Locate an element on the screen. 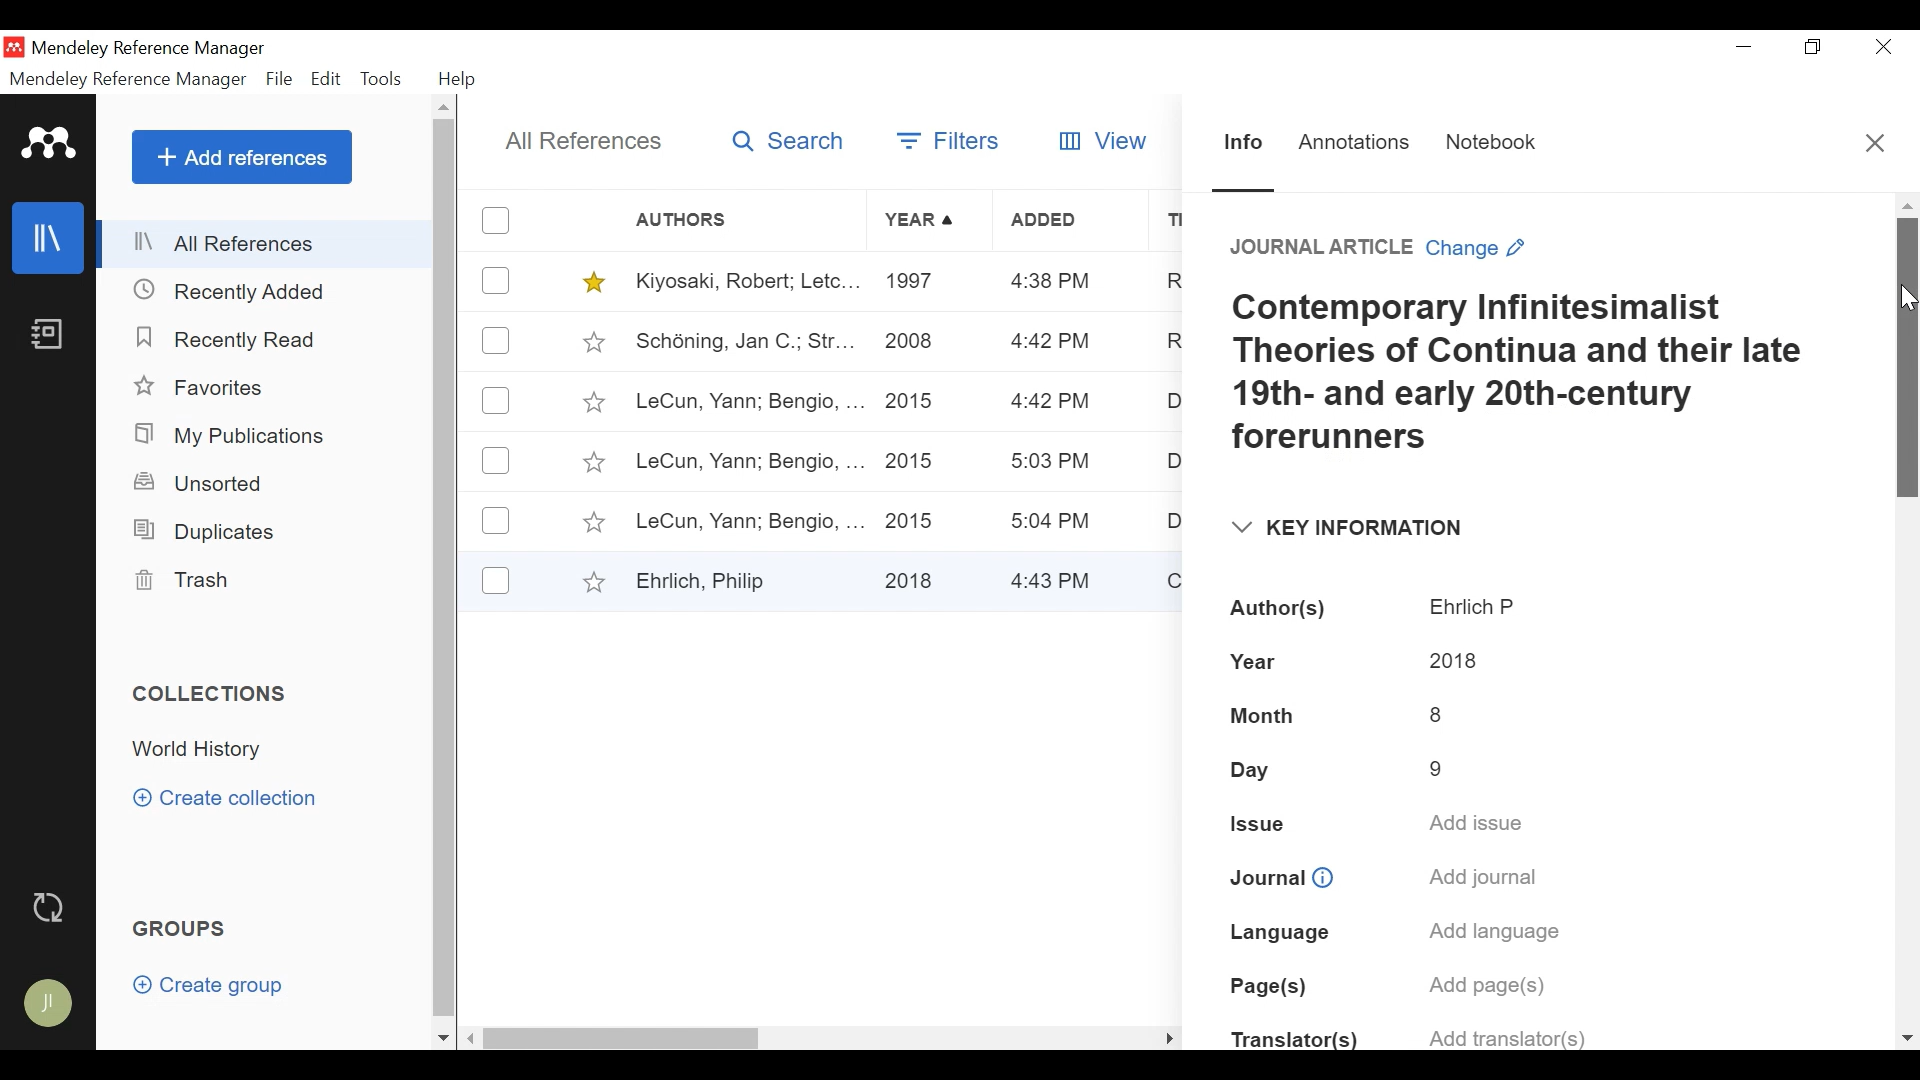 Image resolution: width=1920 pixels, height=1080 pixels. Issue is located at coordinates (1257, 824).